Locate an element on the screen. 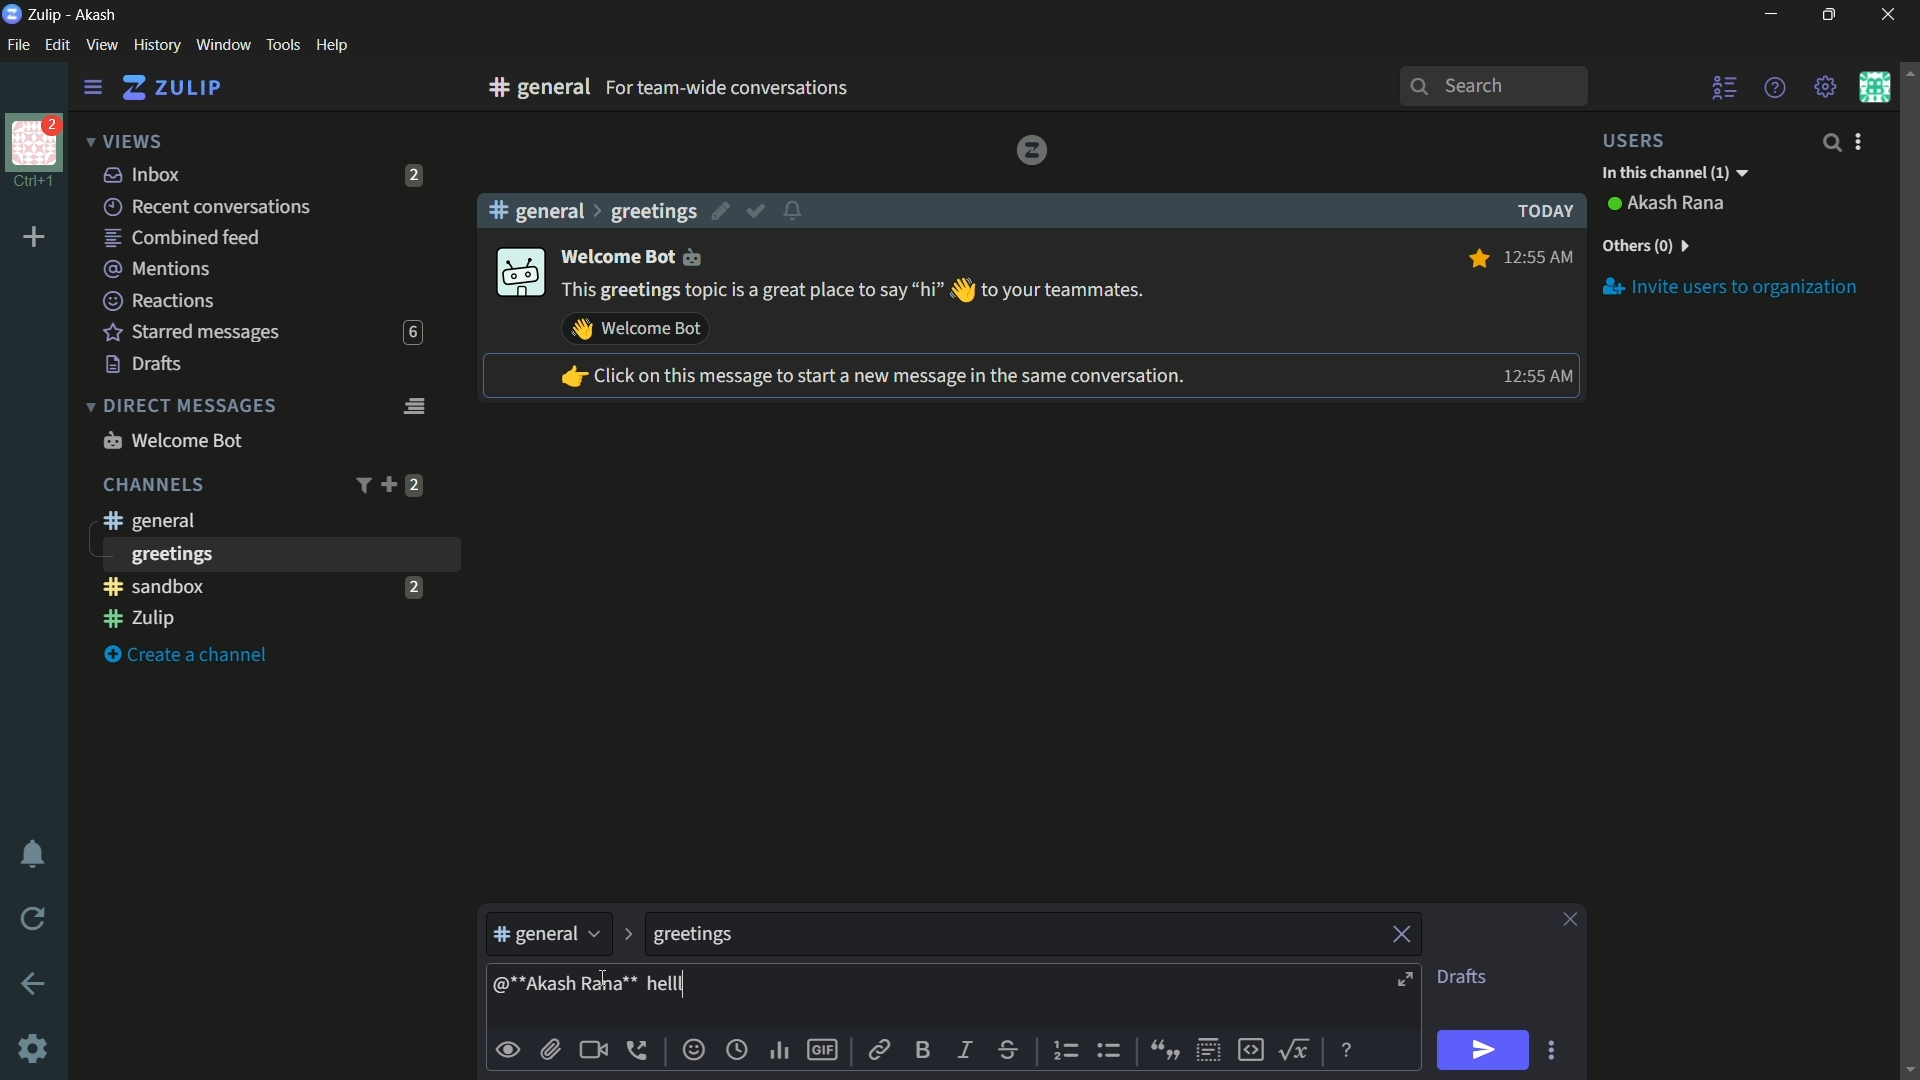  welcome bot is located at coordinates (640, 255).